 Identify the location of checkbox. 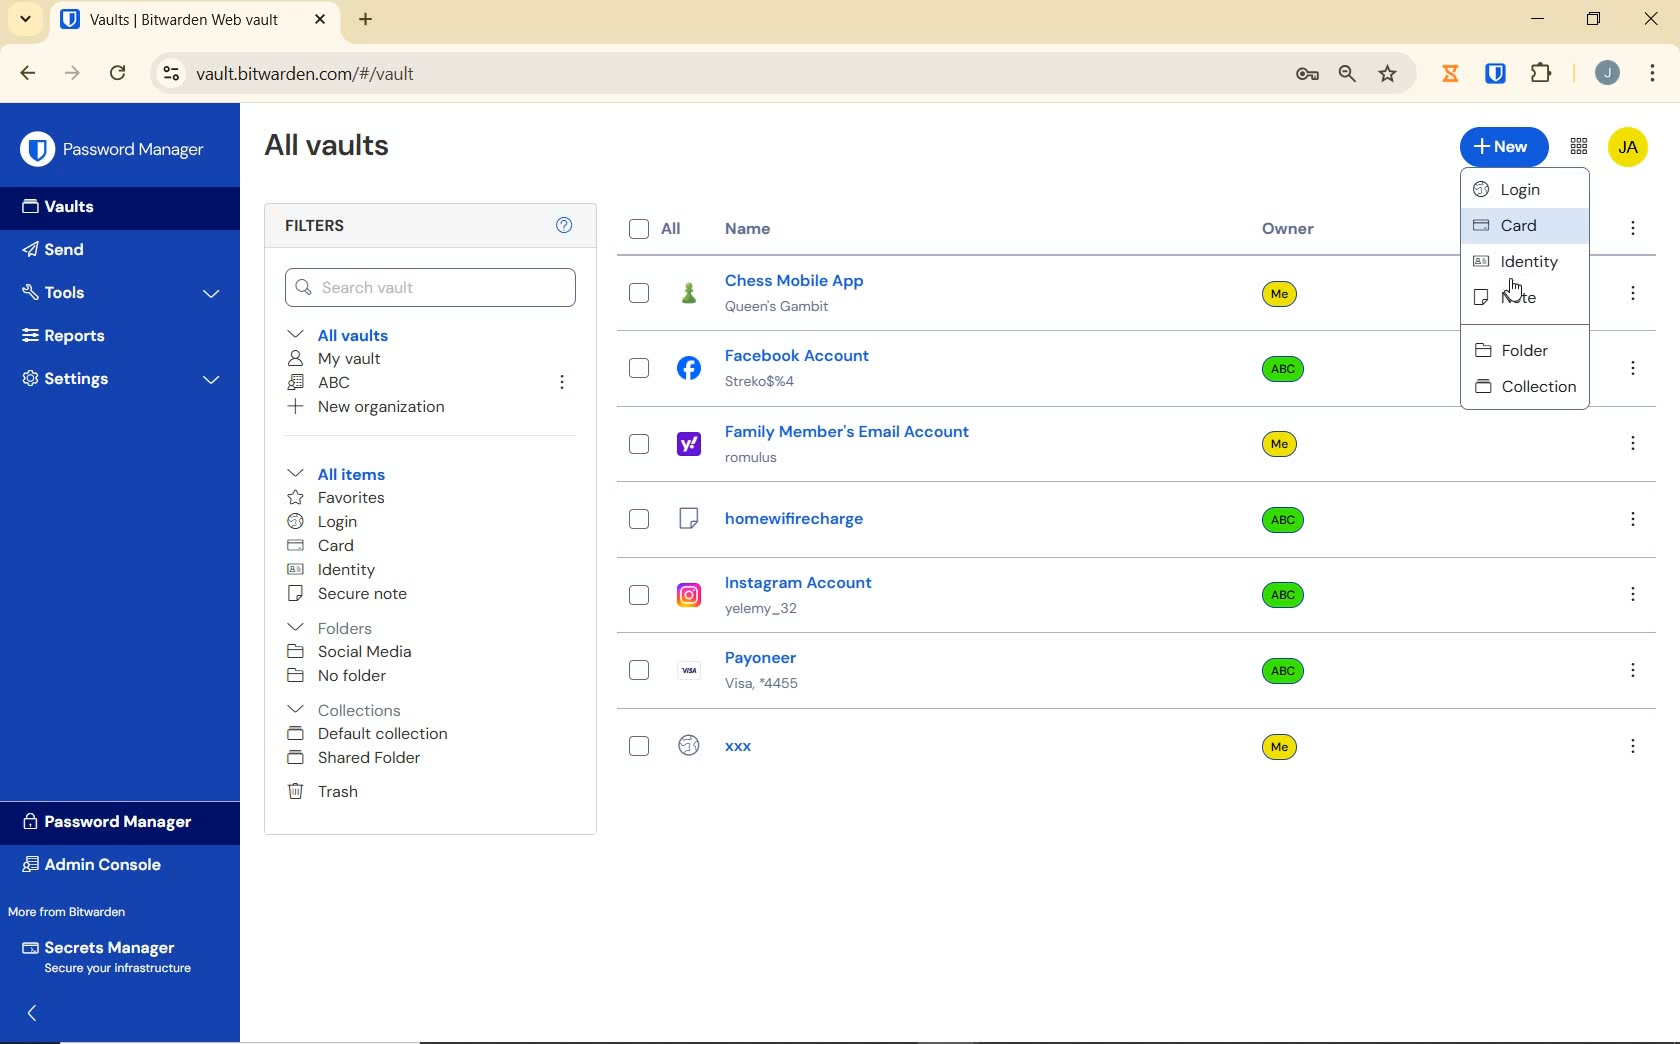
(640, 370).